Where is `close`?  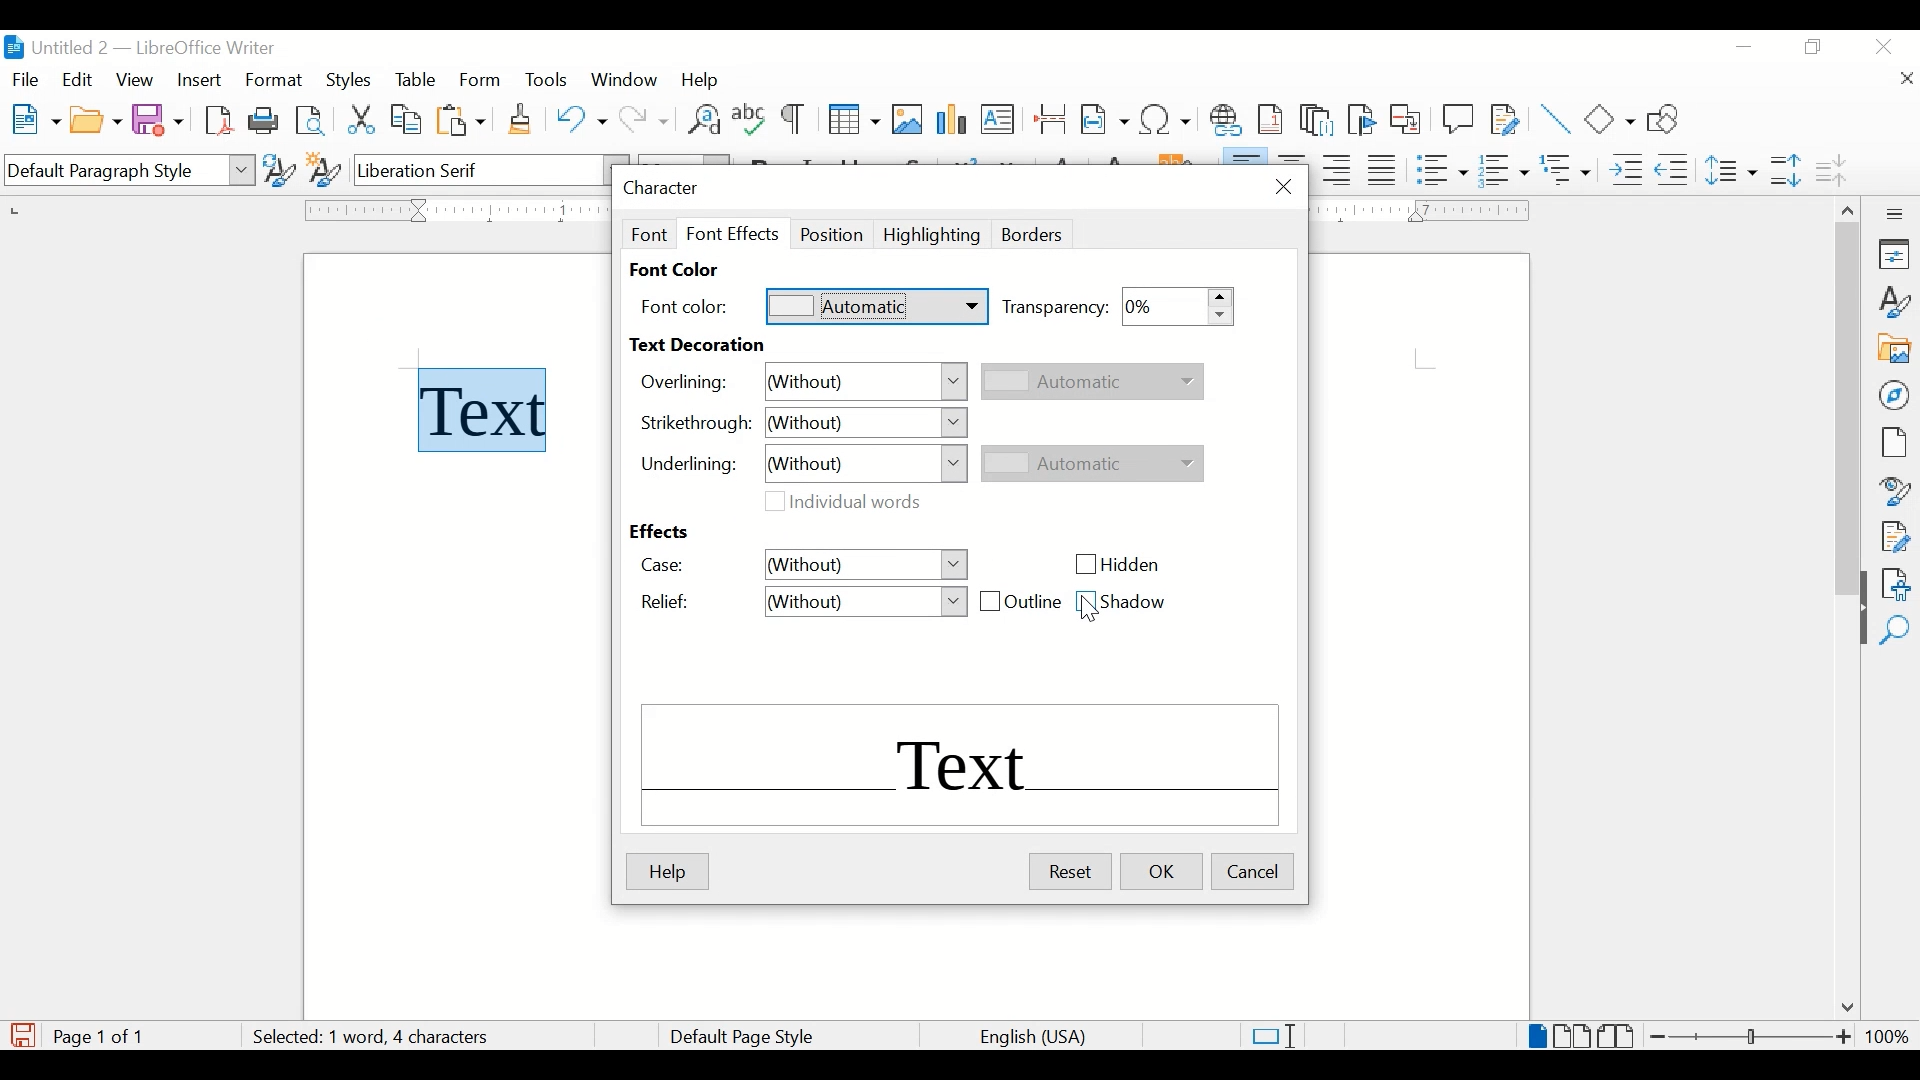
close is located at coordinates (1885, 45).